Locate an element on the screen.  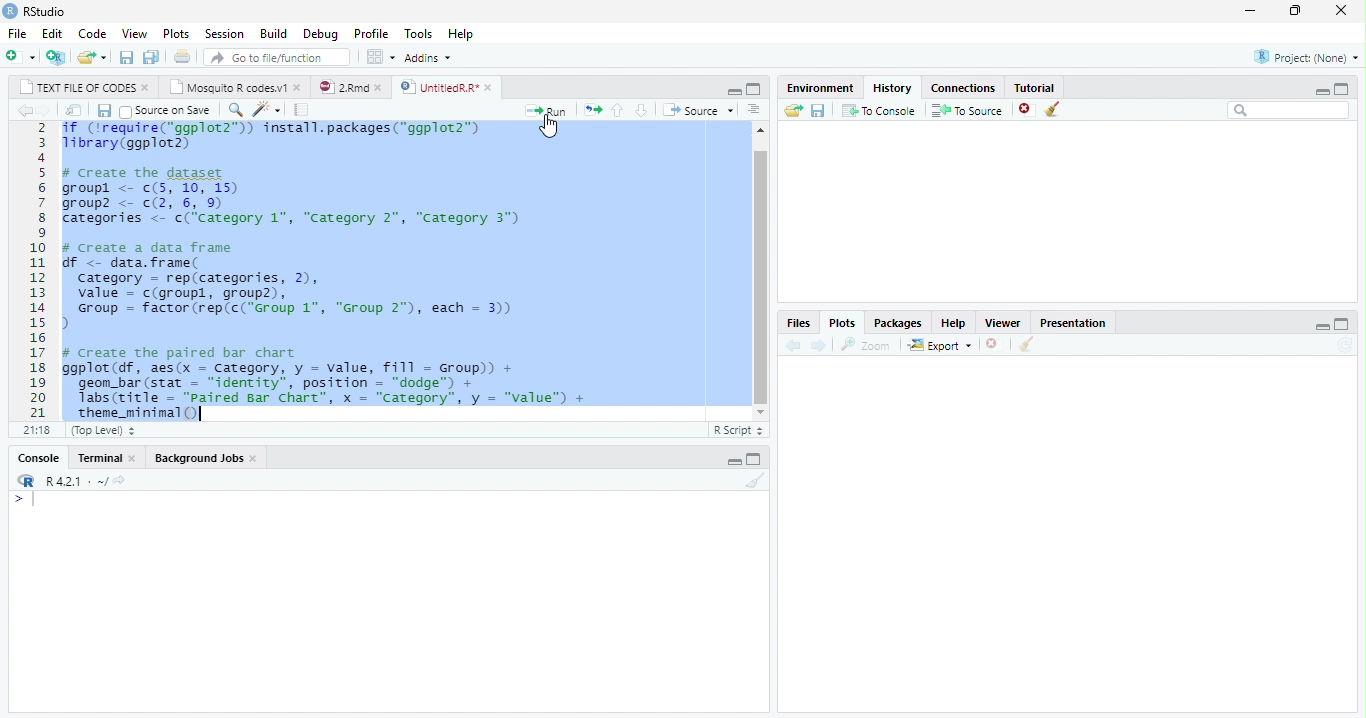
Rscript is located at coordinates (738, 431).